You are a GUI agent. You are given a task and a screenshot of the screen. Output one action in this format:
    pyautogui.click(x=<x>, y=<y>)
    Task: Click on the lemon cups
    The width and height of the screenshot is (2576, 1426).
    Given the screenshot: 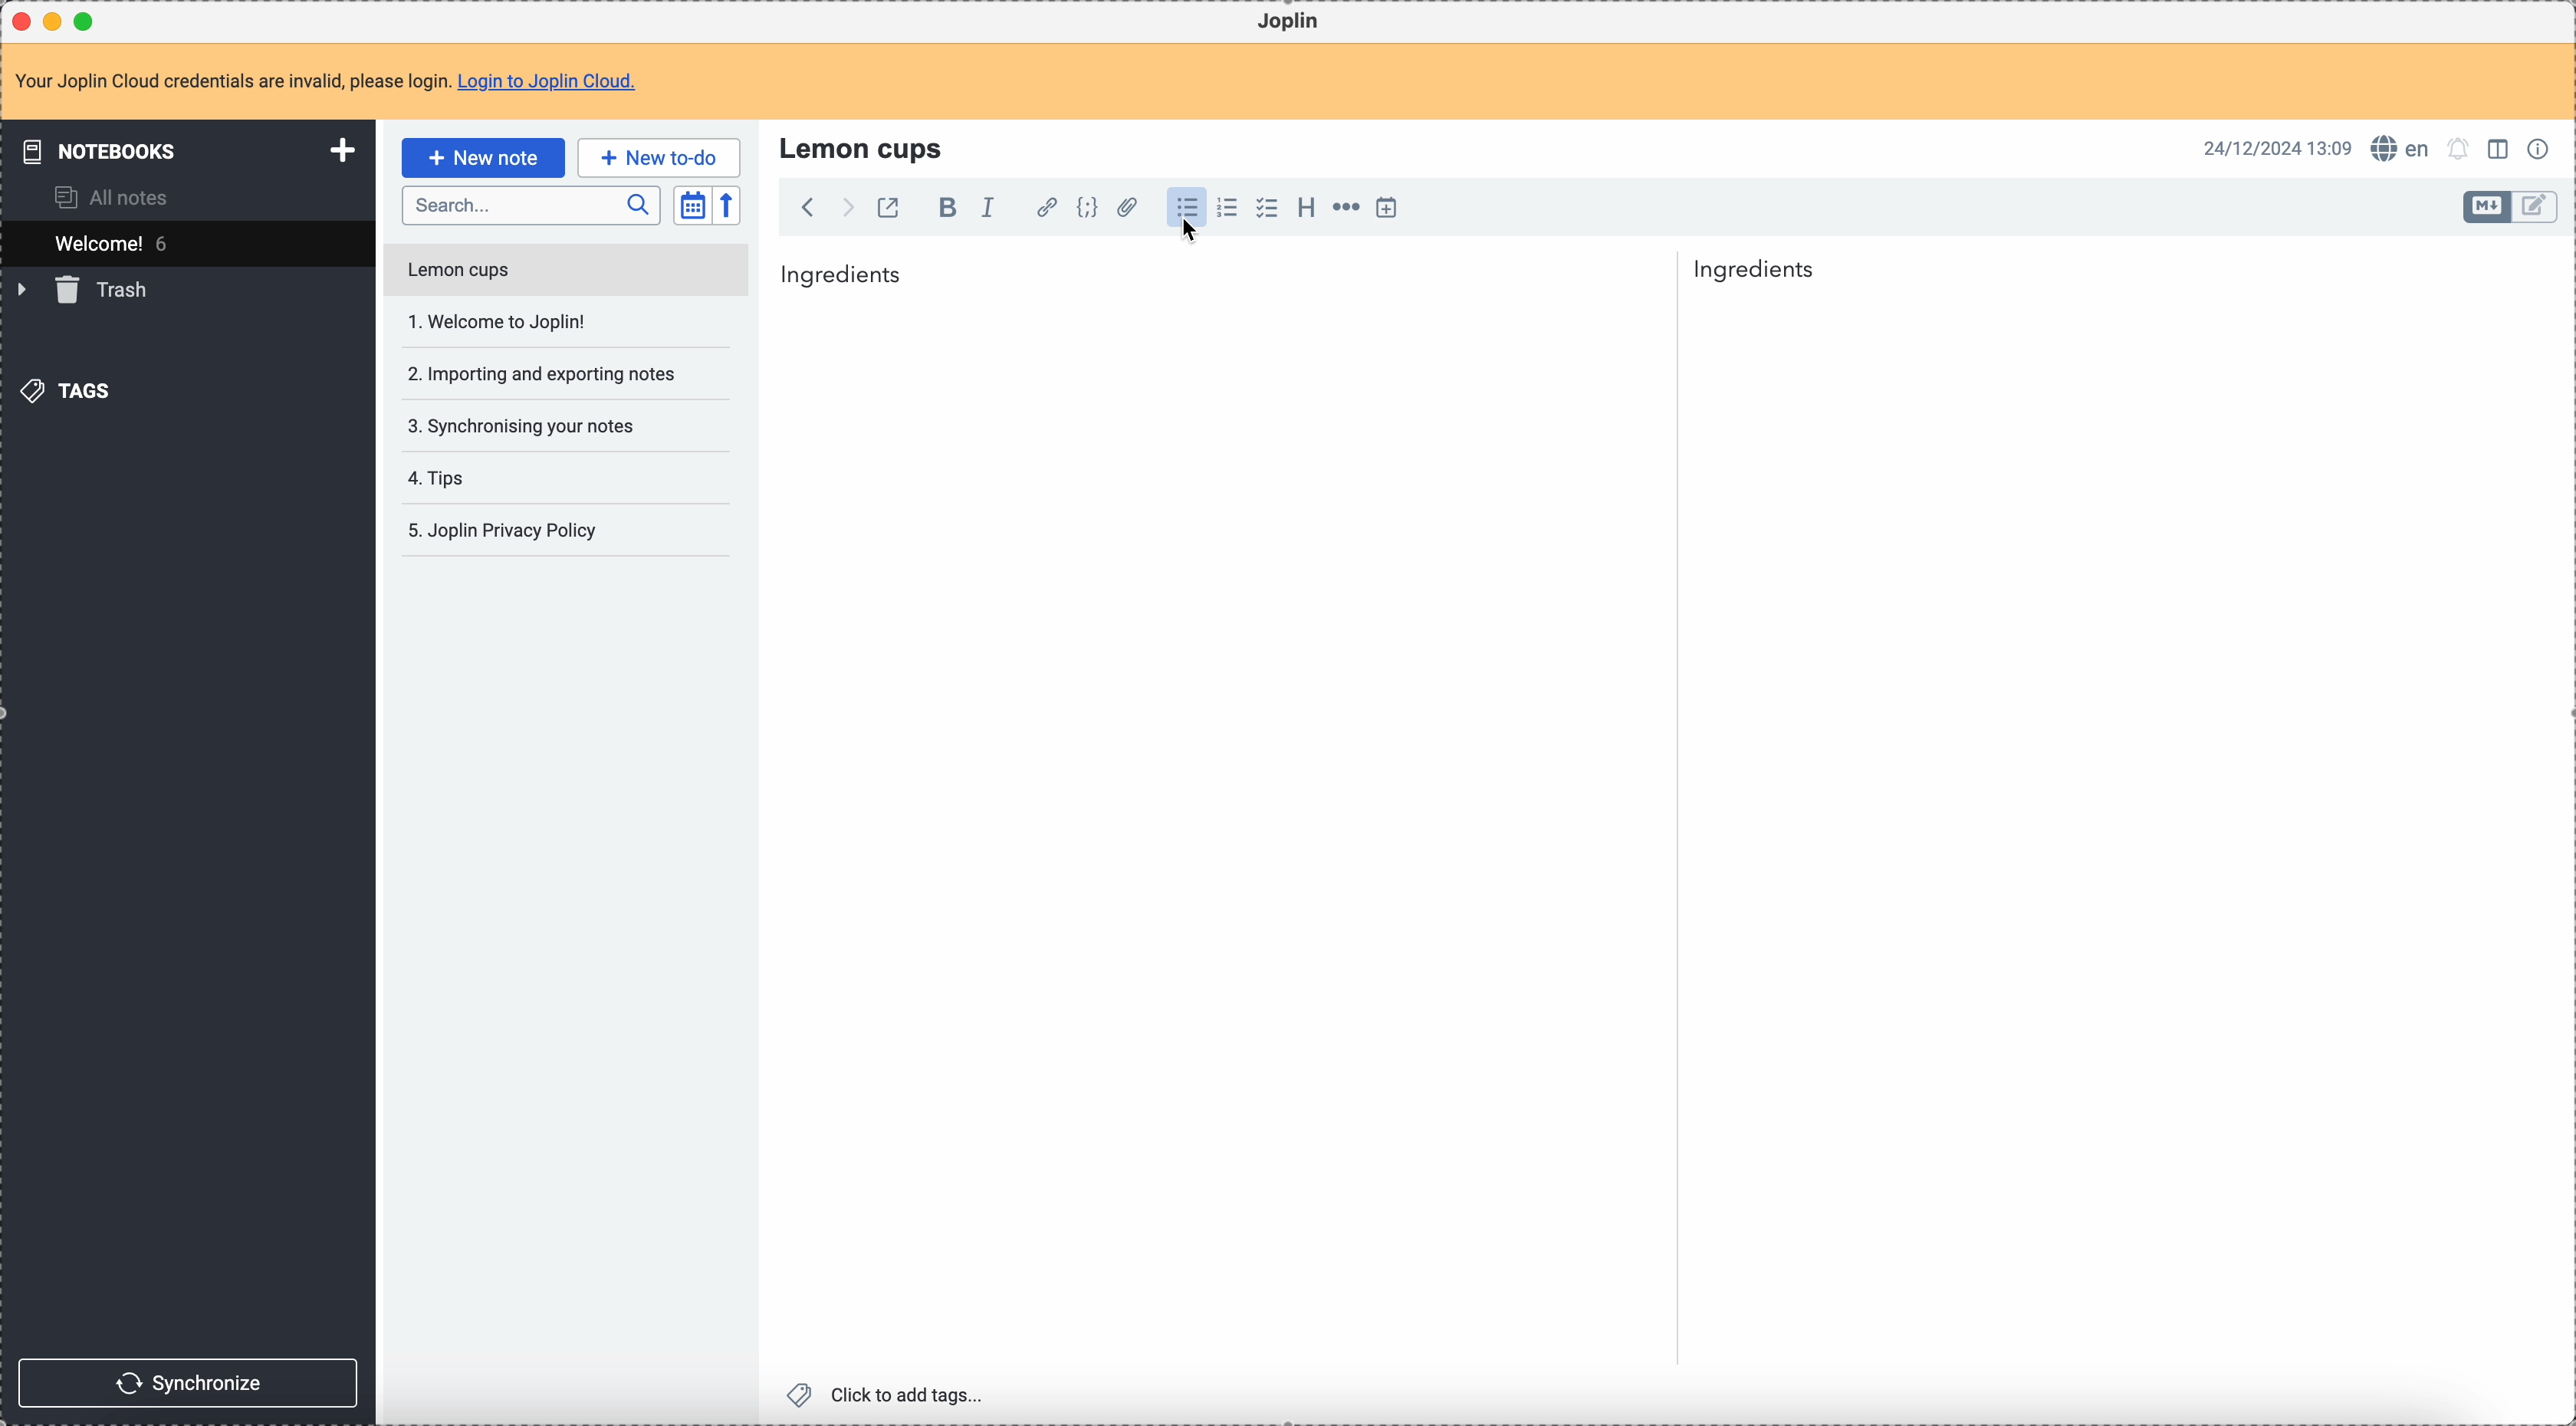 What is the action you would take?
    pyautogui.click(x=564, y=274)
    